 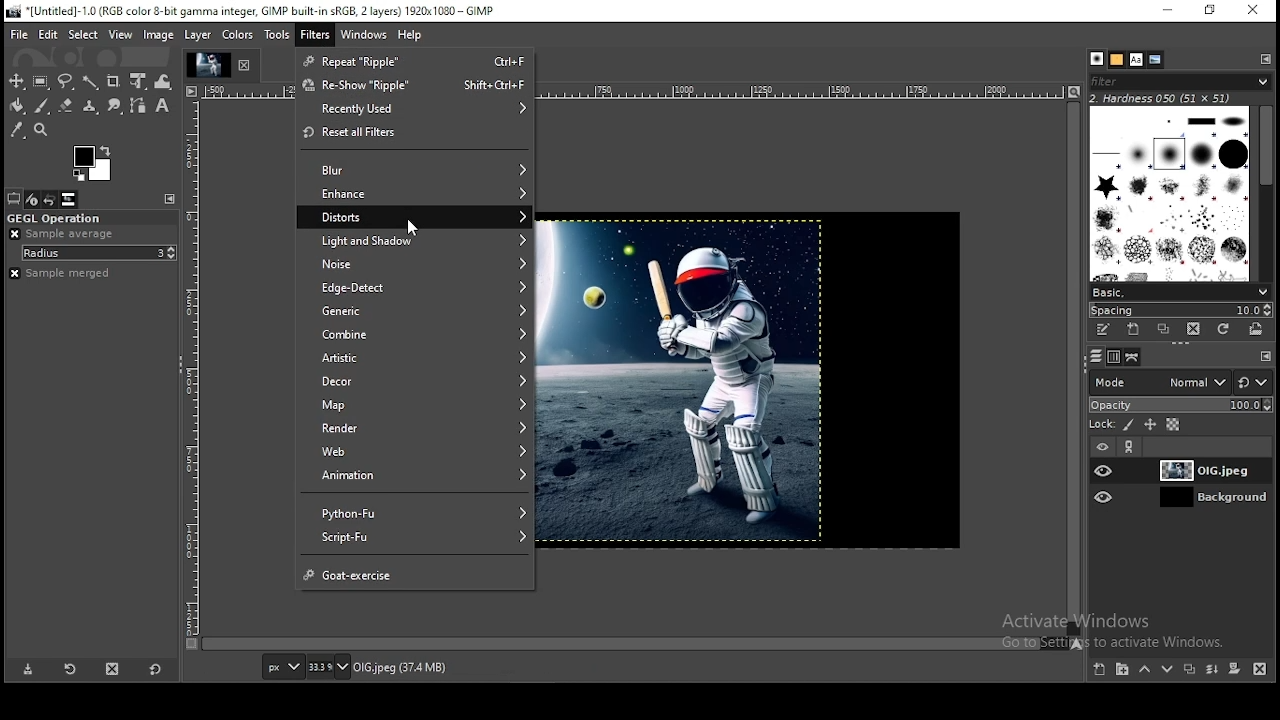 What do you see at coordinates (1150, 670) in the screenshot?
I see `move layer up` at bounding box center [1150, 670].